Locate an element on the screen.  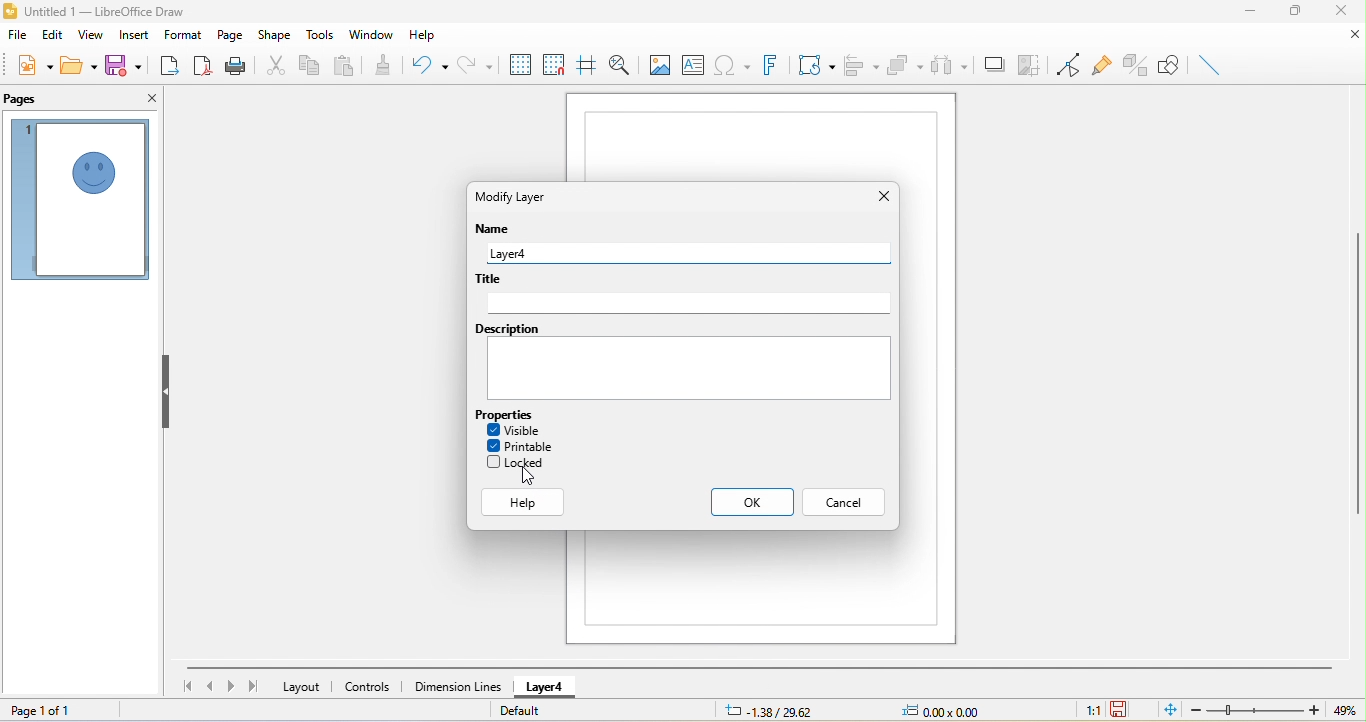
view is located at coordinates (88, 35).